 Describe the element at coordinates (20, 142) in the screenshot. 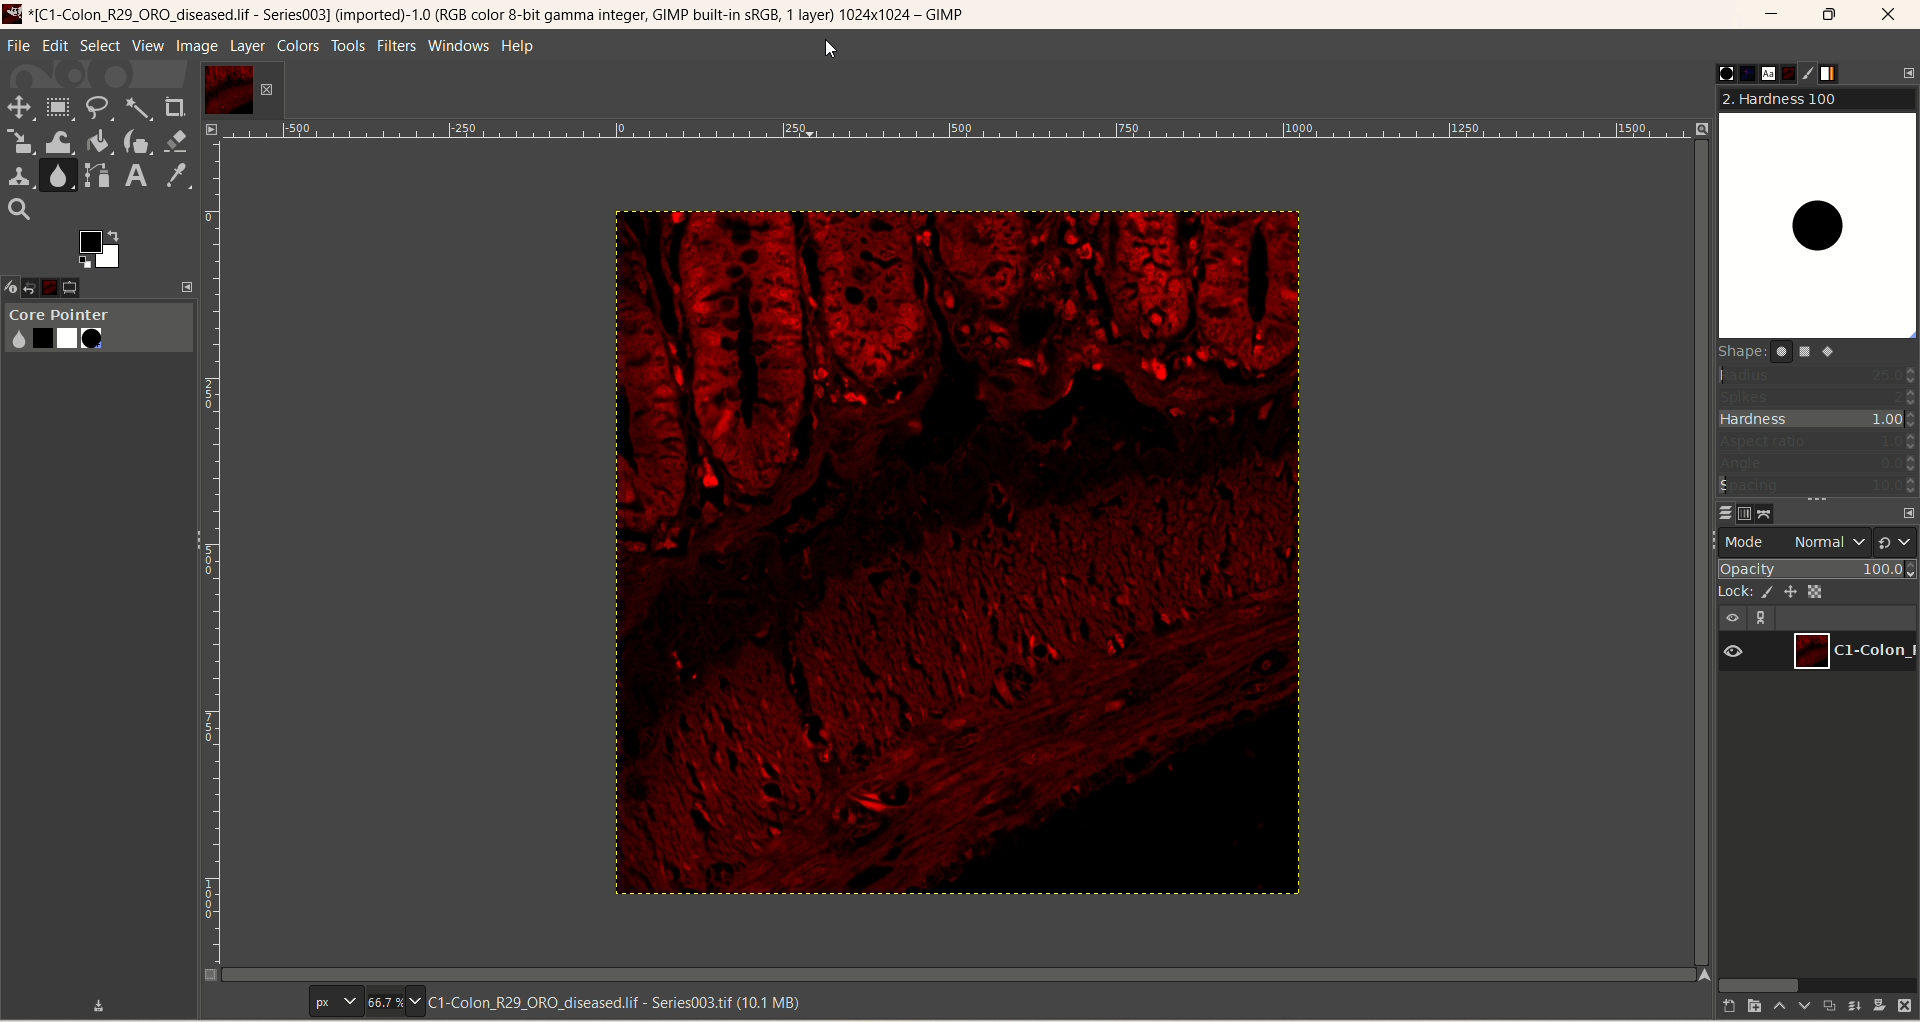

I see `scale` at that location.